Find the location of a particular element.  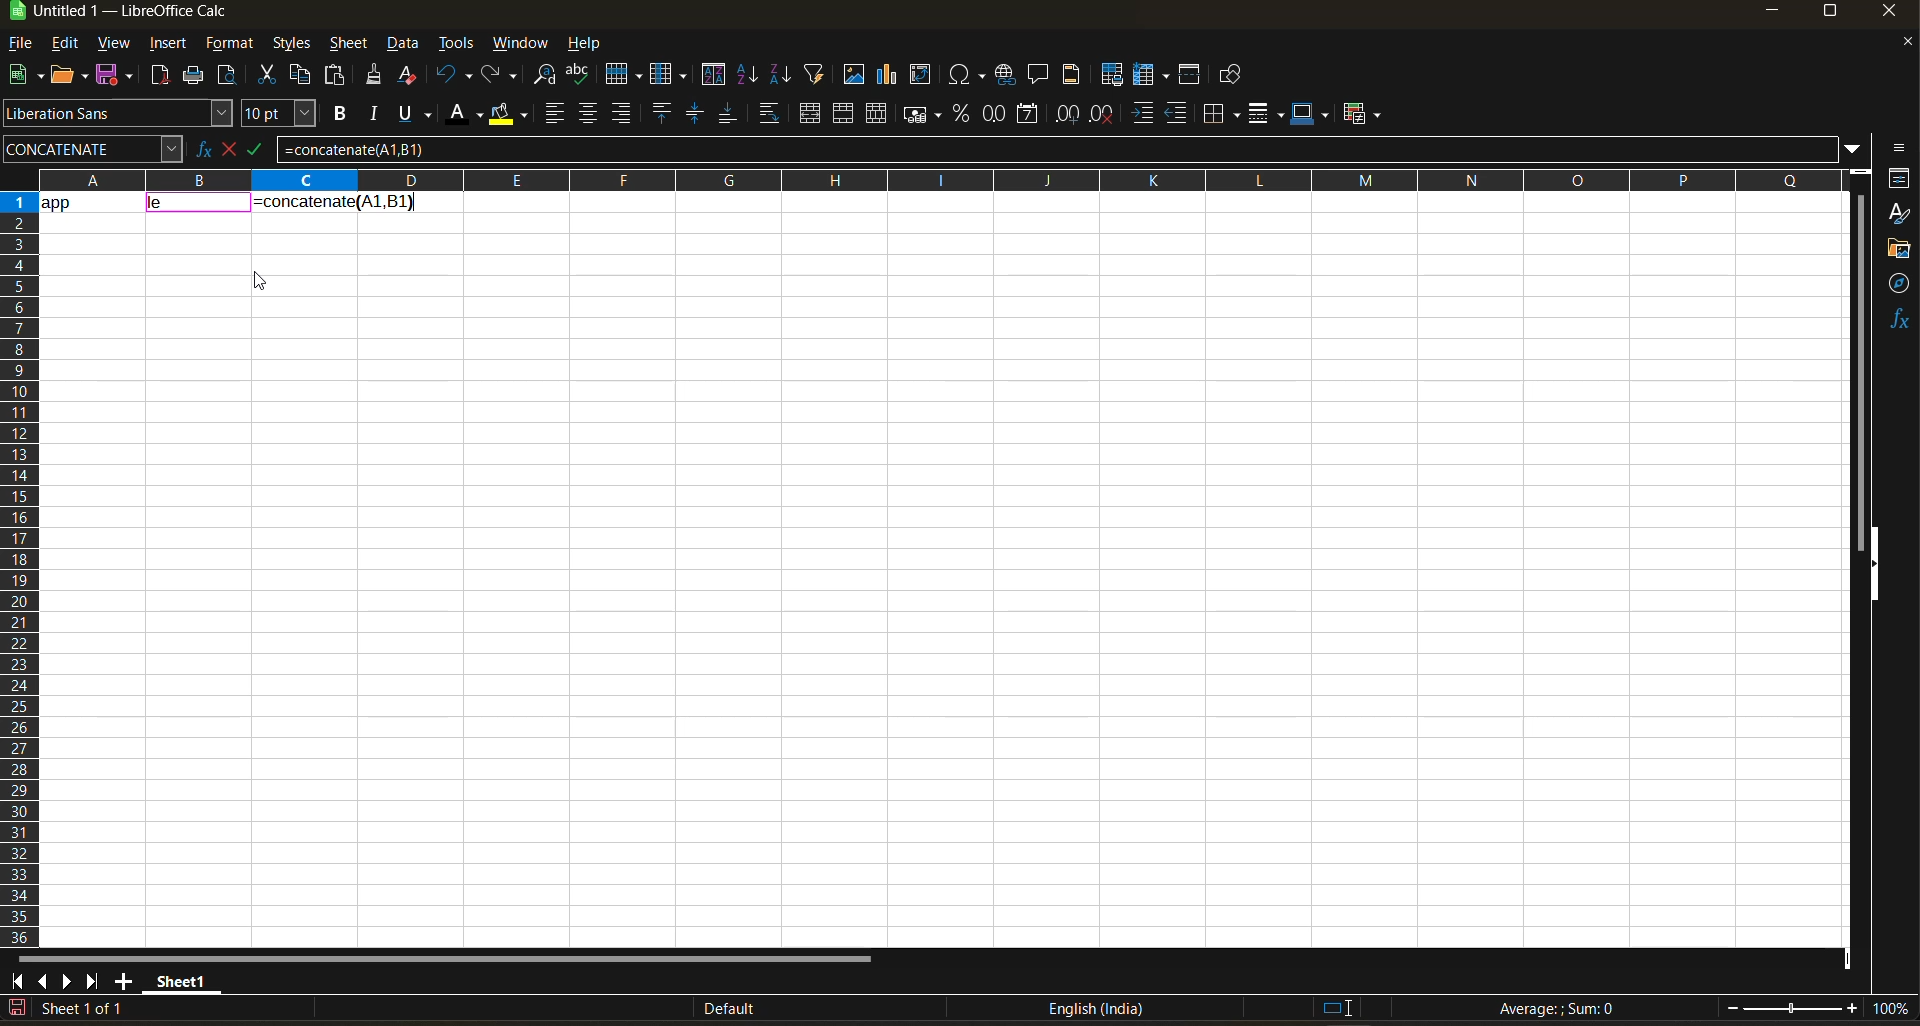

sheet is located at coordinates (348, 43).